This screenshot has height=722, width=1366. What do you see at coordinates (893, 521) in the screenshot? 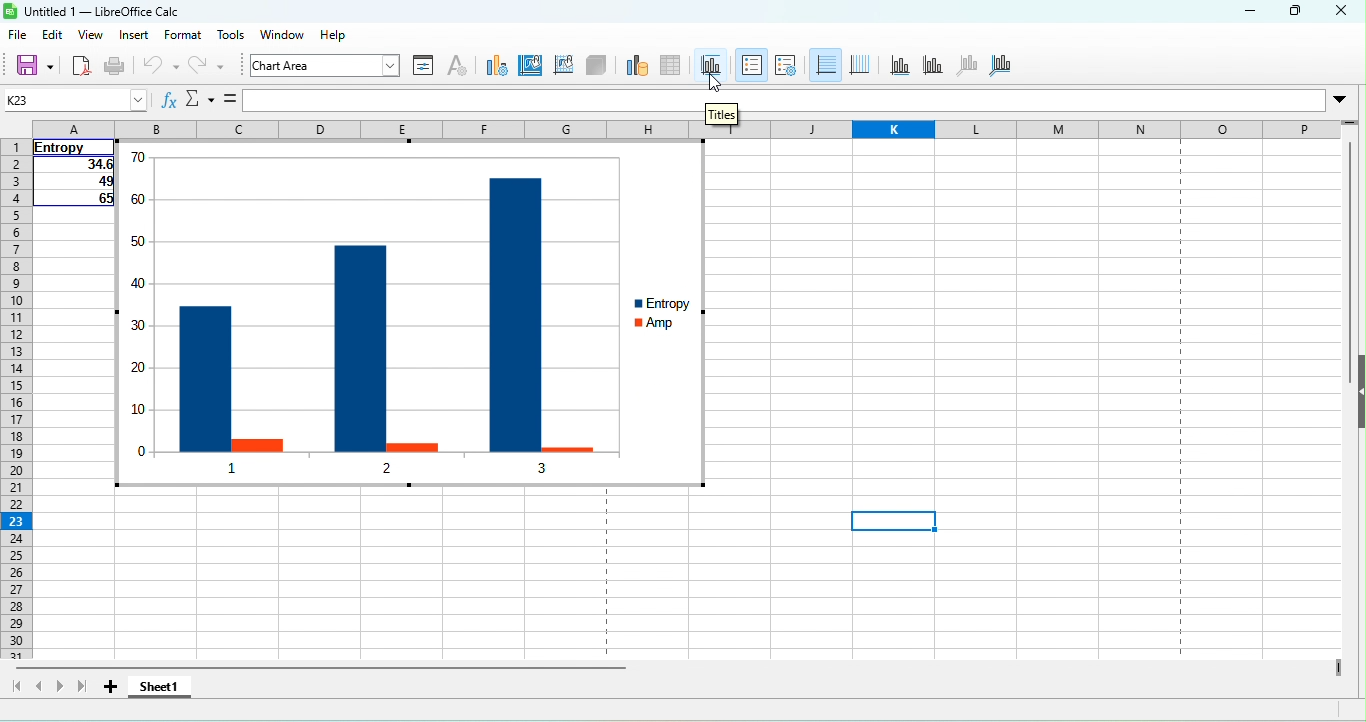
I see `selected cell` at bounding box center [893, 521].